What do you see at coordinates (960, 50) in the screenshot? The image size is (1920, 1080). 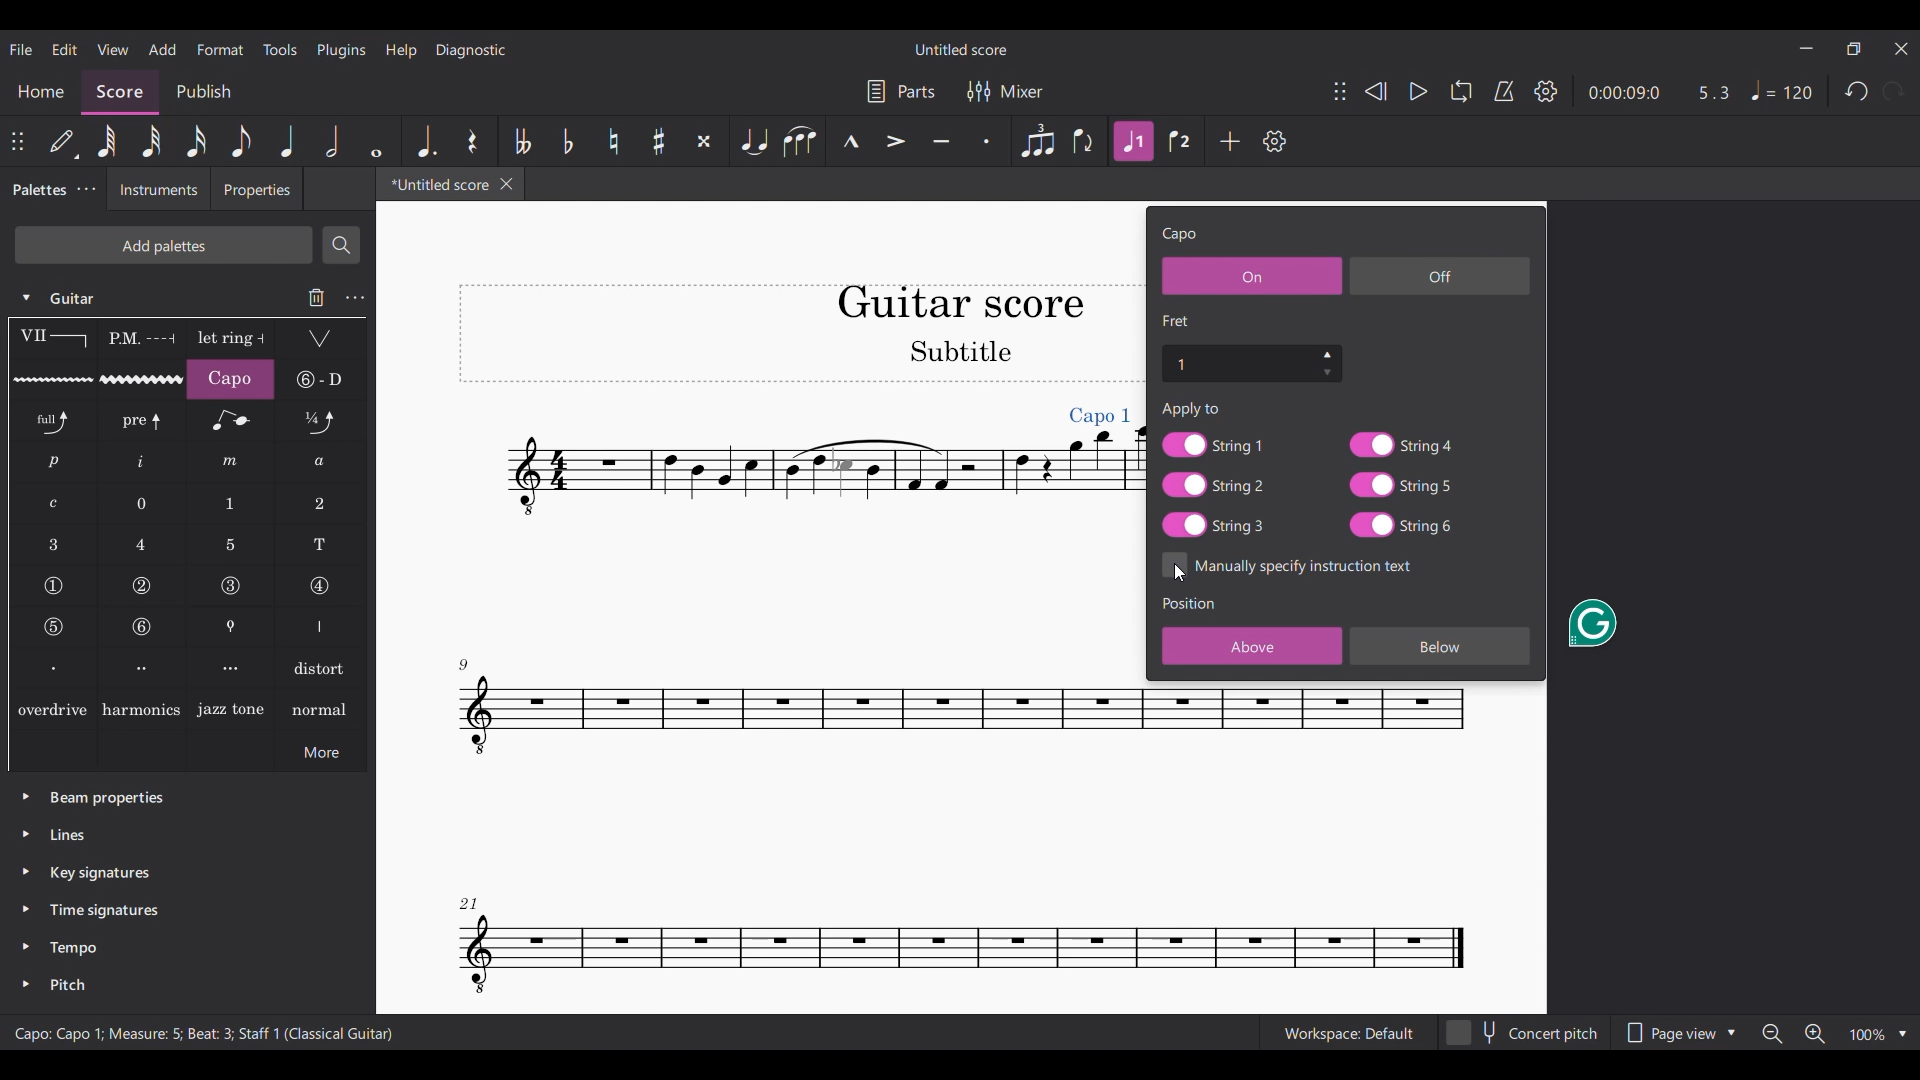 I see `Score title` at bounding box center [960, 50].